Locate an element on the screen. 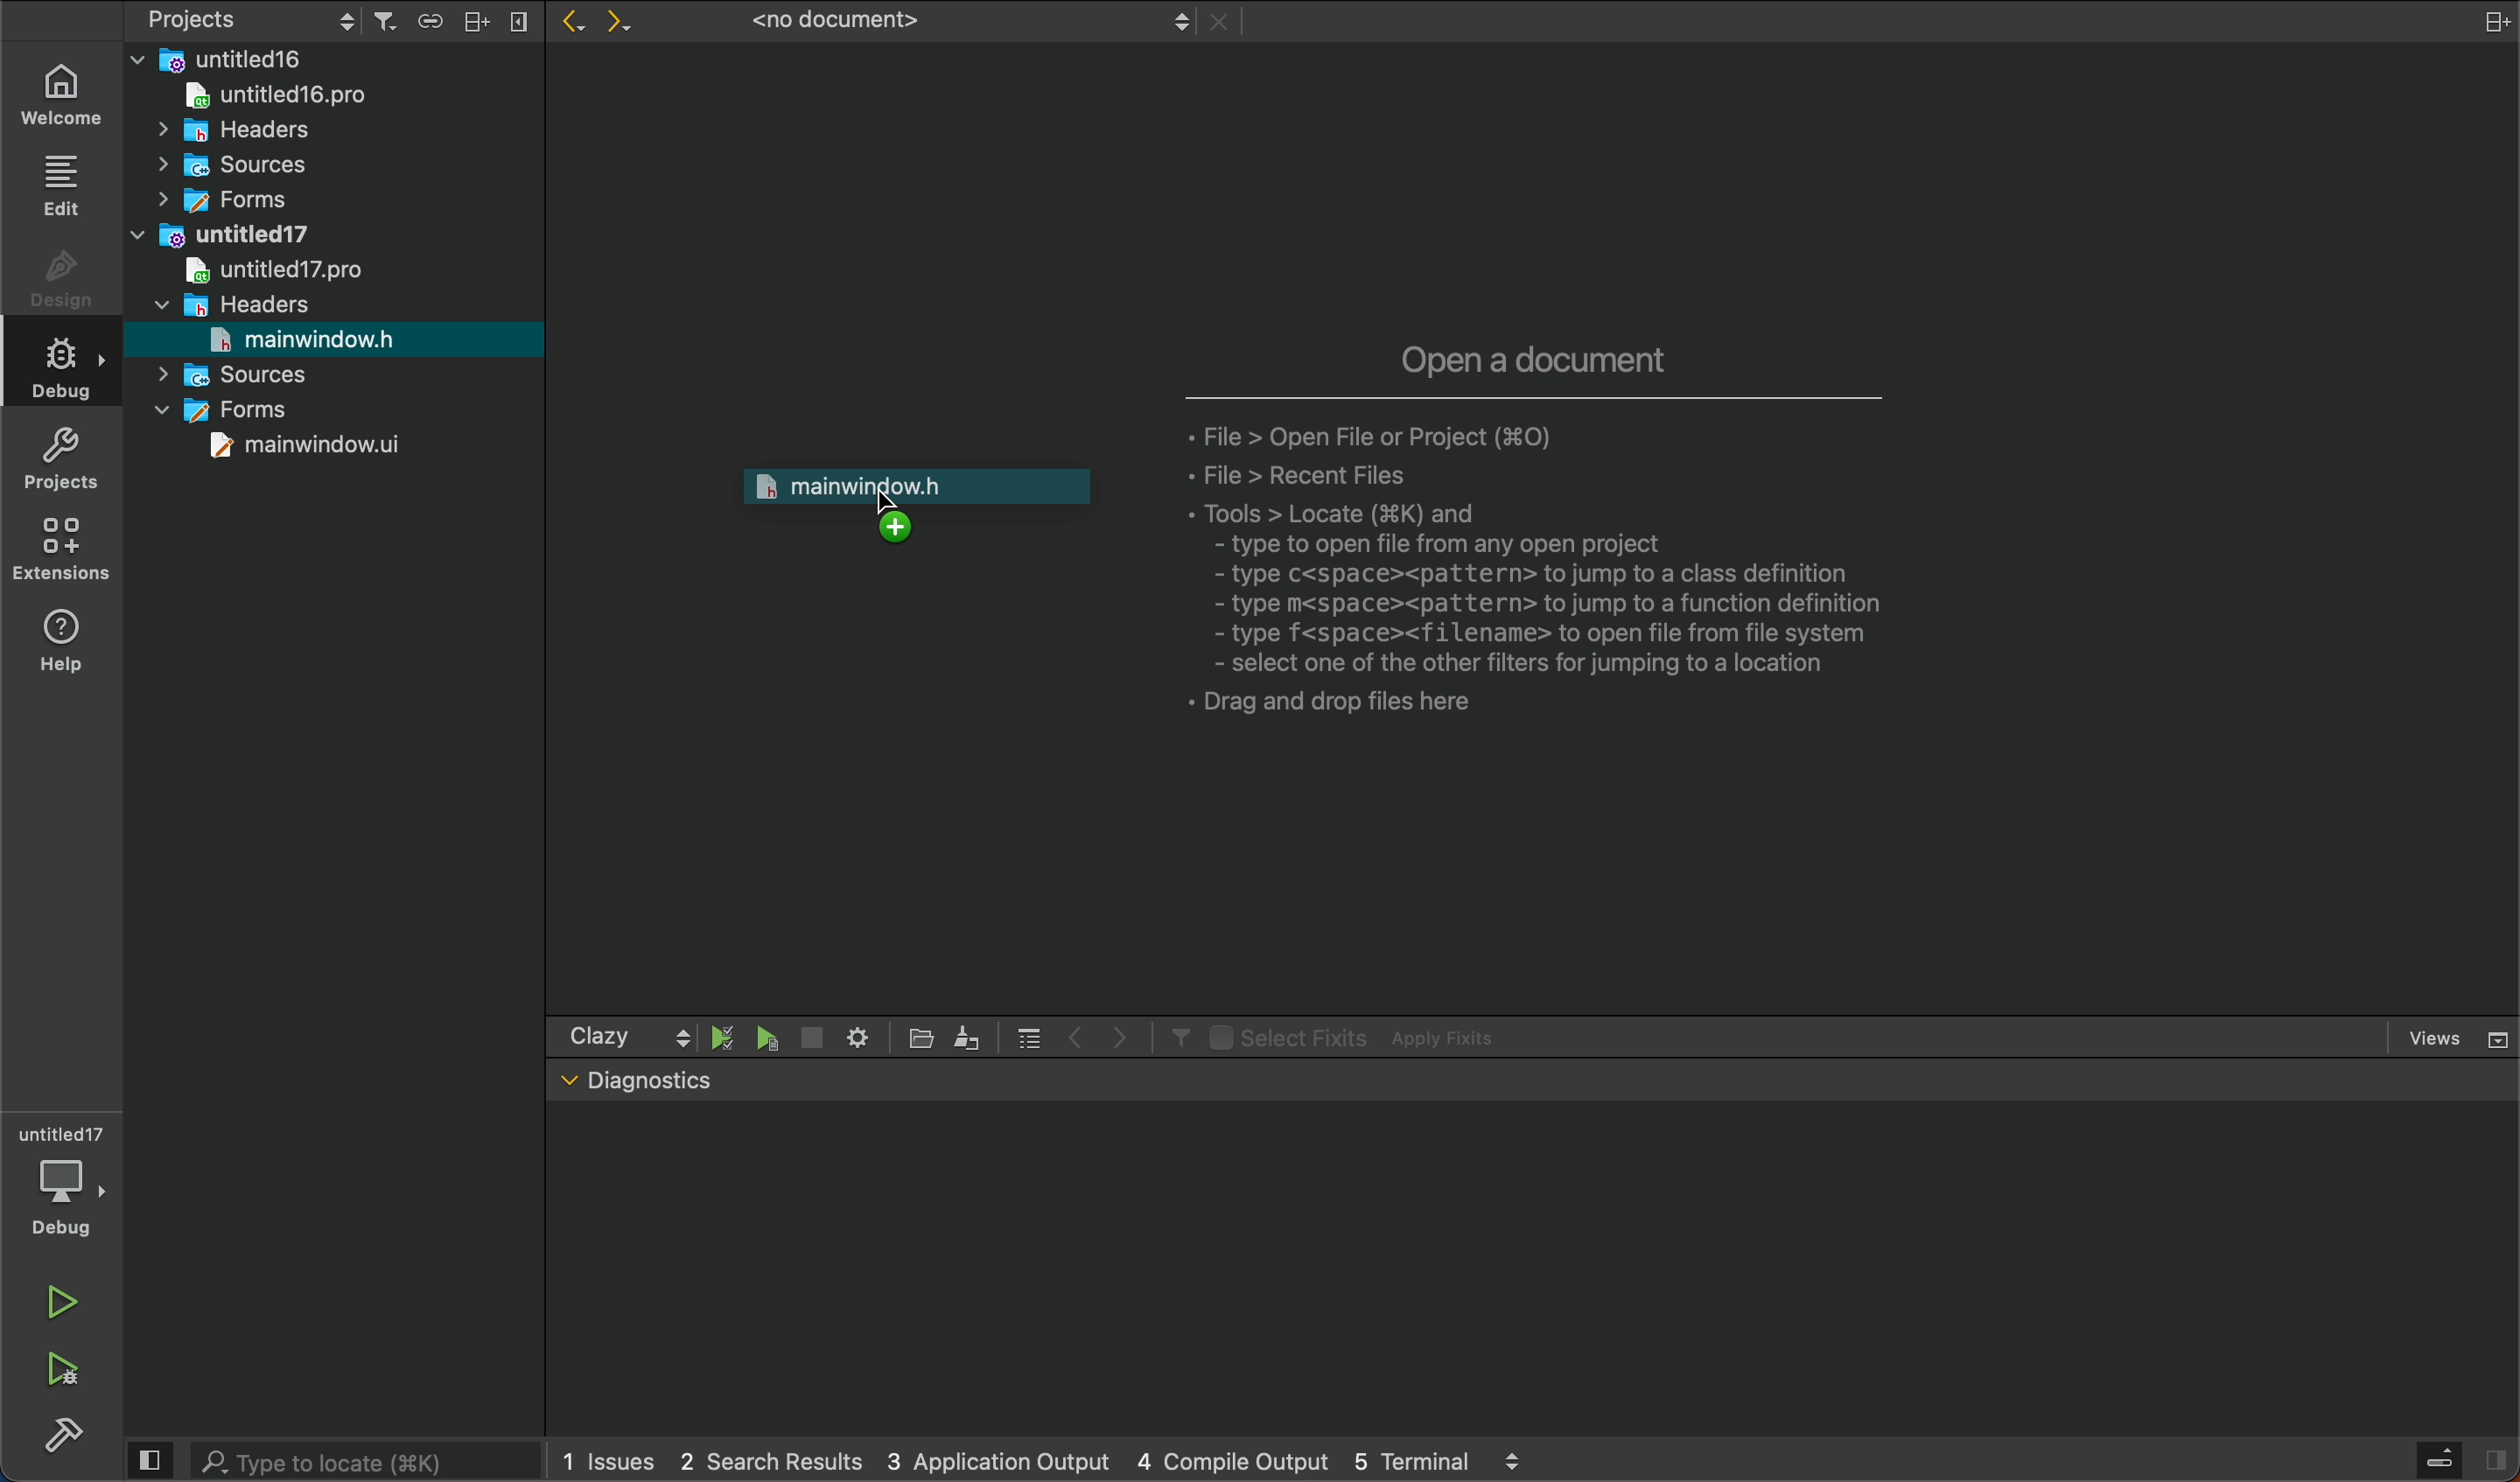 The height and width of the screenshot is (1482, 2520). Next is located at coordinates (628, 24).